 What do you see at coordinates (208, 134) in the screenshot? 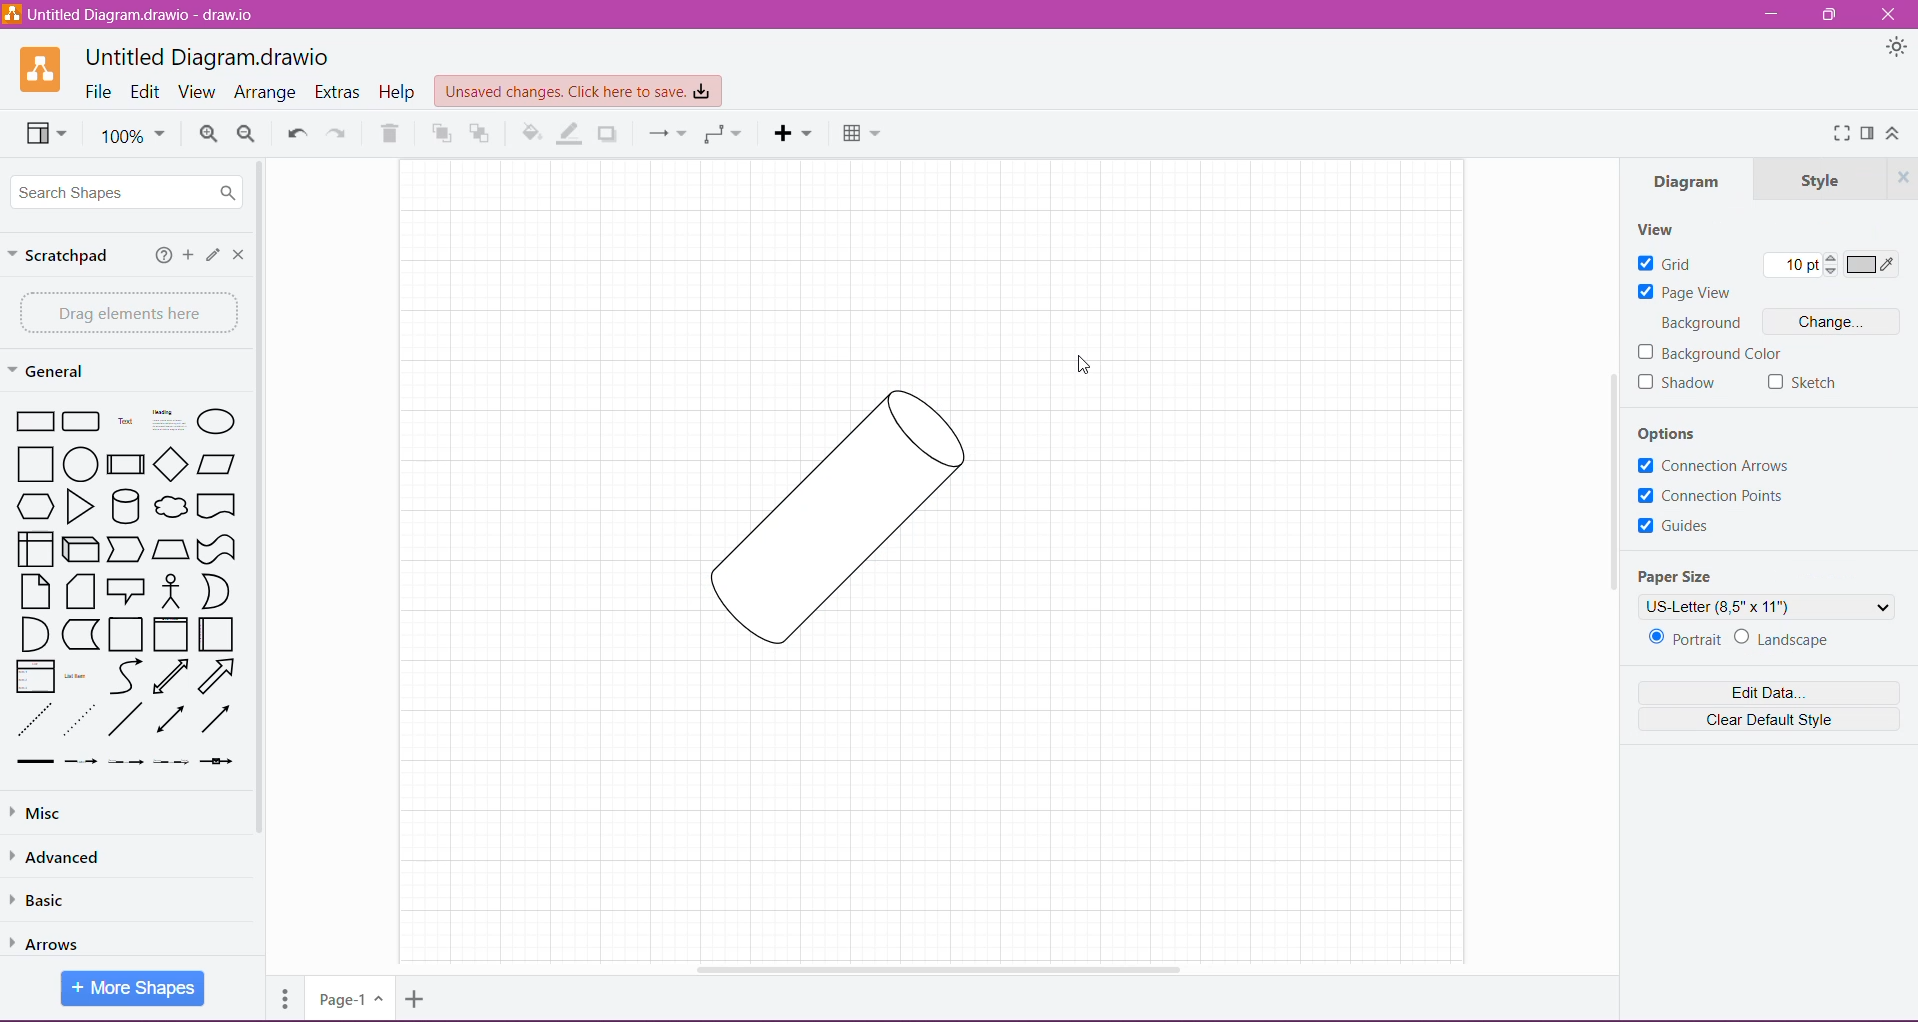
I see `Zoom In` at bounding box center [208, 134].